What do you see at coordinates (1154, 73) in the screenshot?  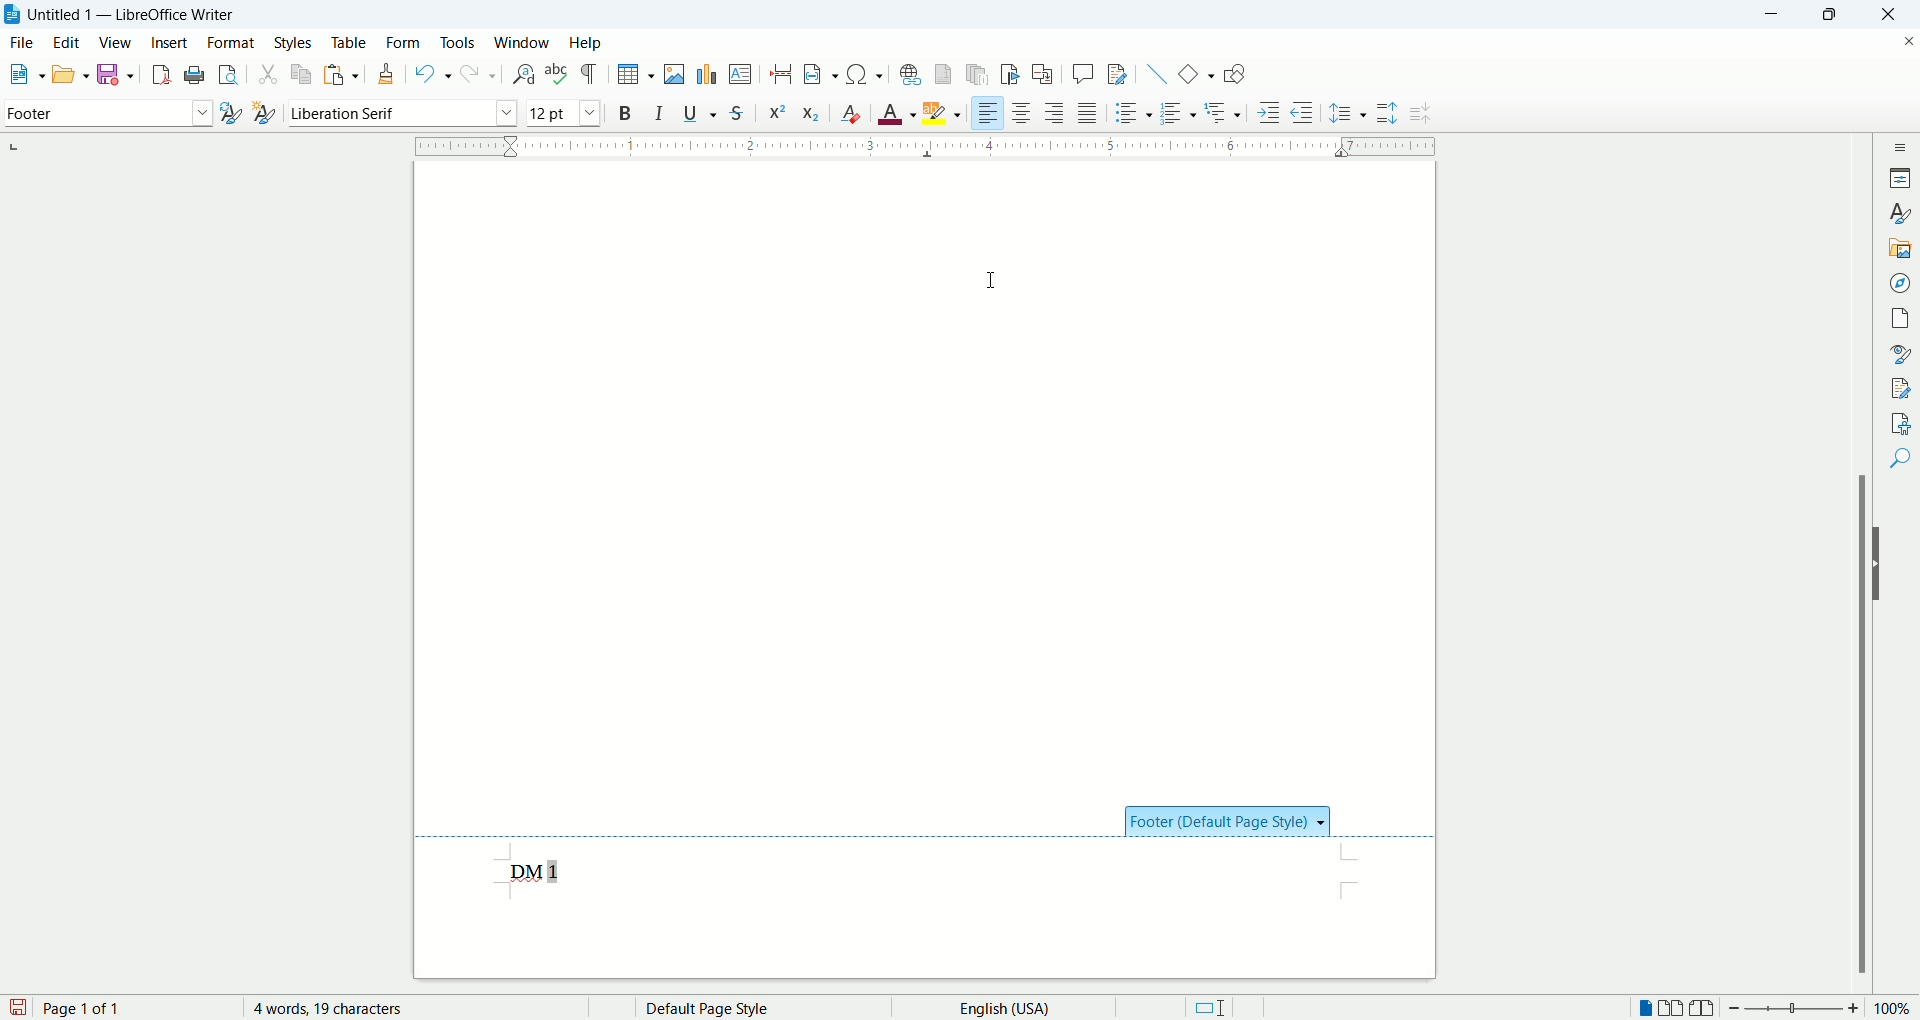 I see `insert line` at bounding box center [1154, 73].